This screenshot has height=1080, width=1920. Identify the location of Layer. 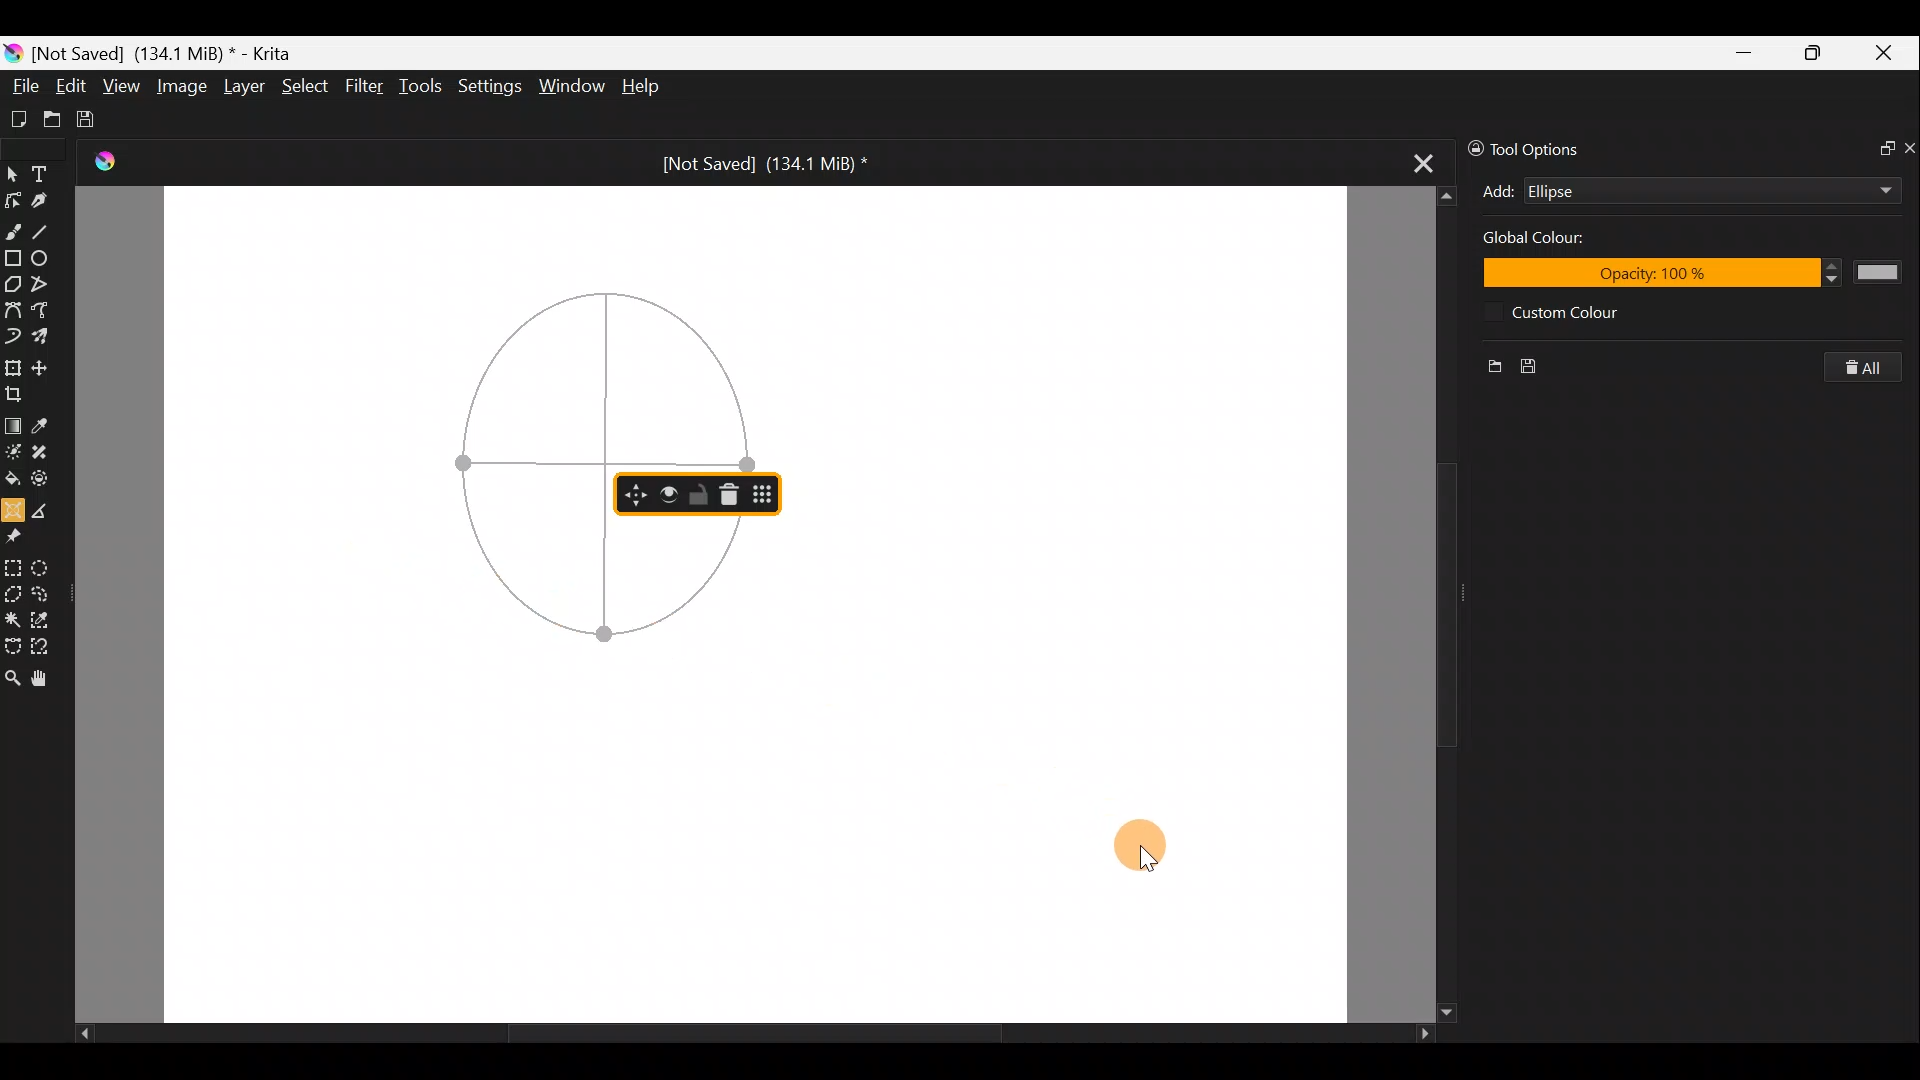
(242, 87).